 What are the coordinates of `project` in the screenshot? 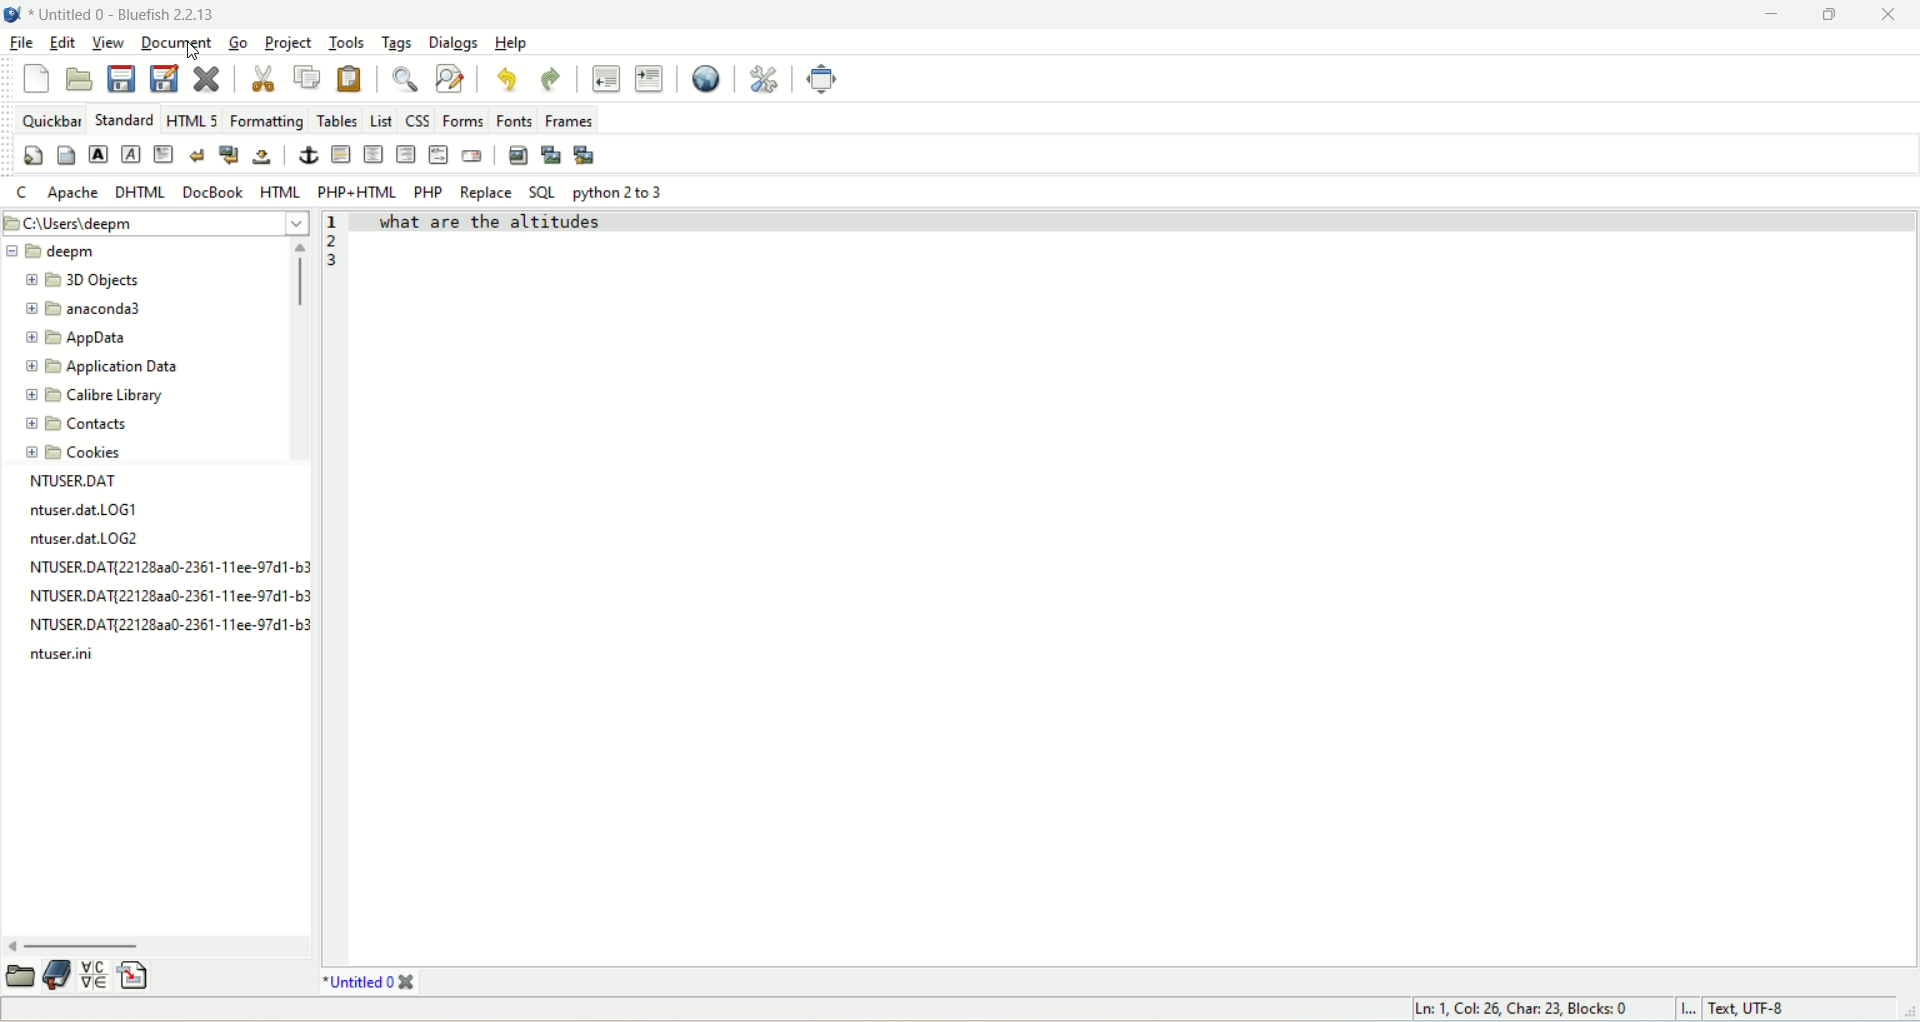 It's located at (286, 41).